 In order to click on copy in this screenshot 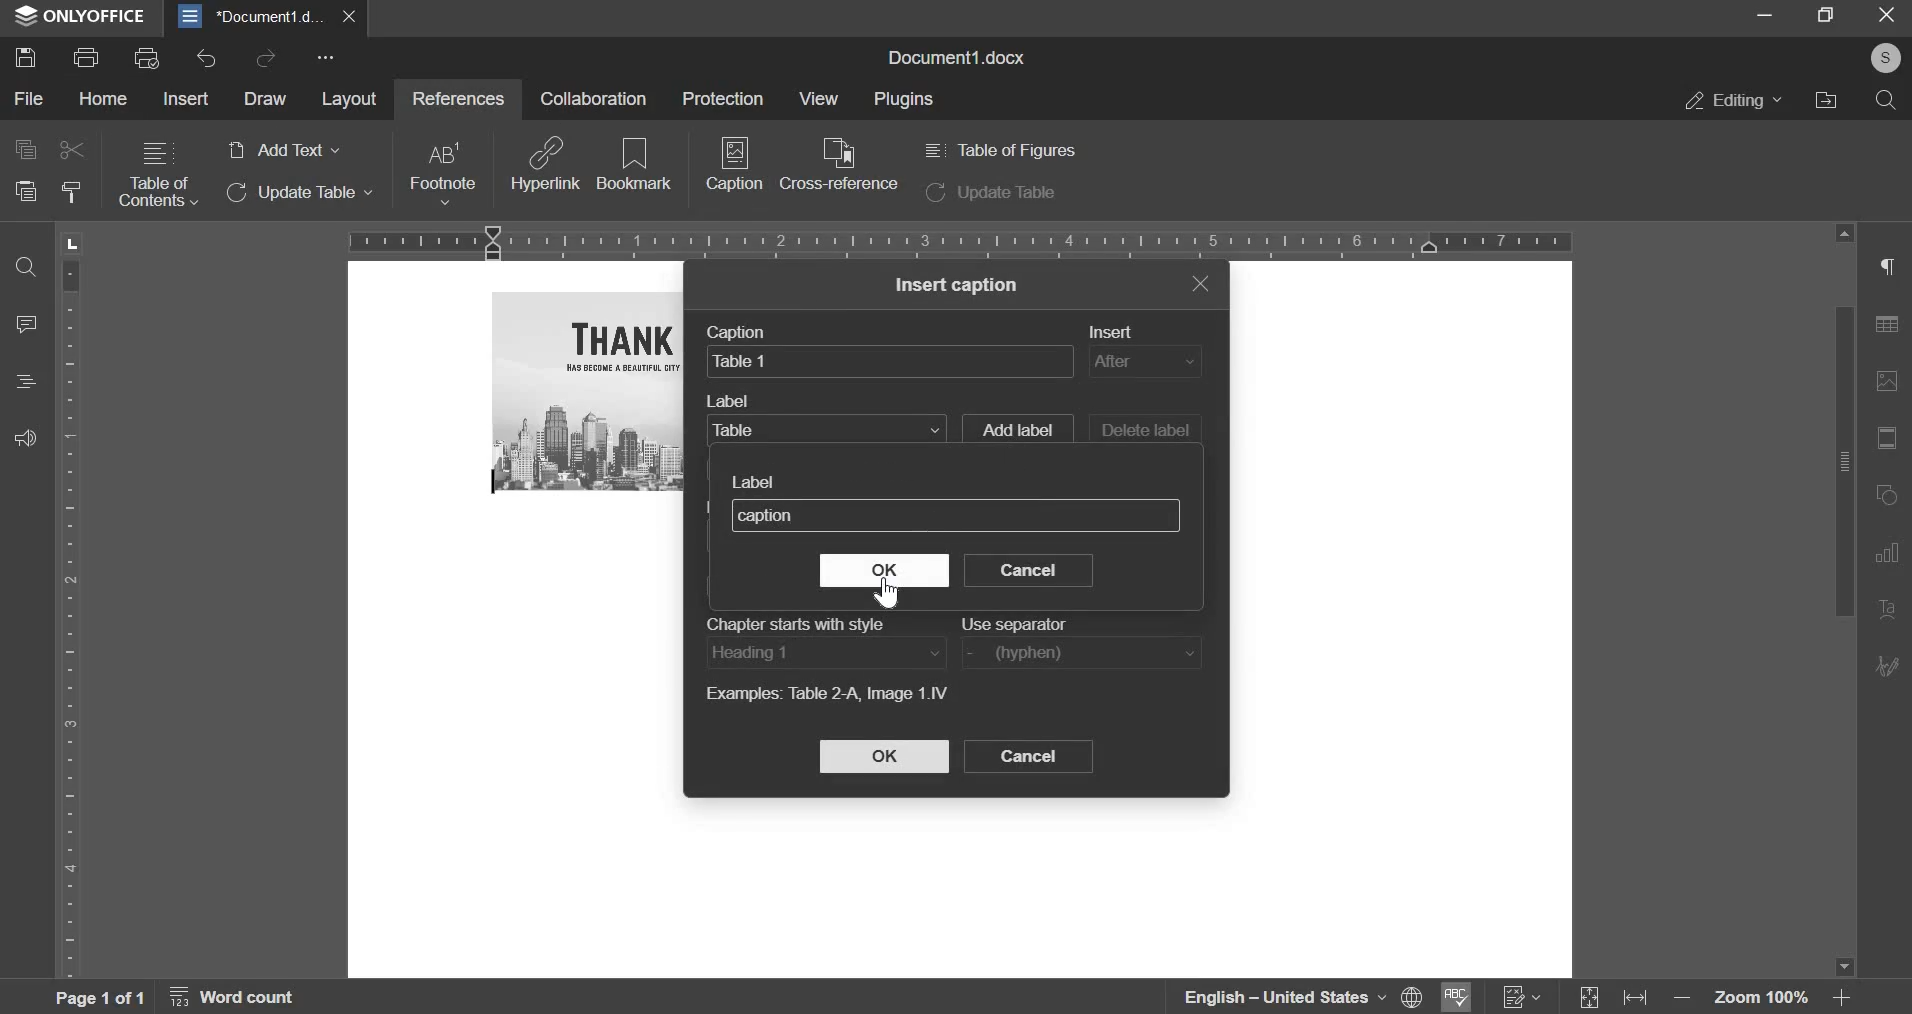, I will do `click(24, 148)`.